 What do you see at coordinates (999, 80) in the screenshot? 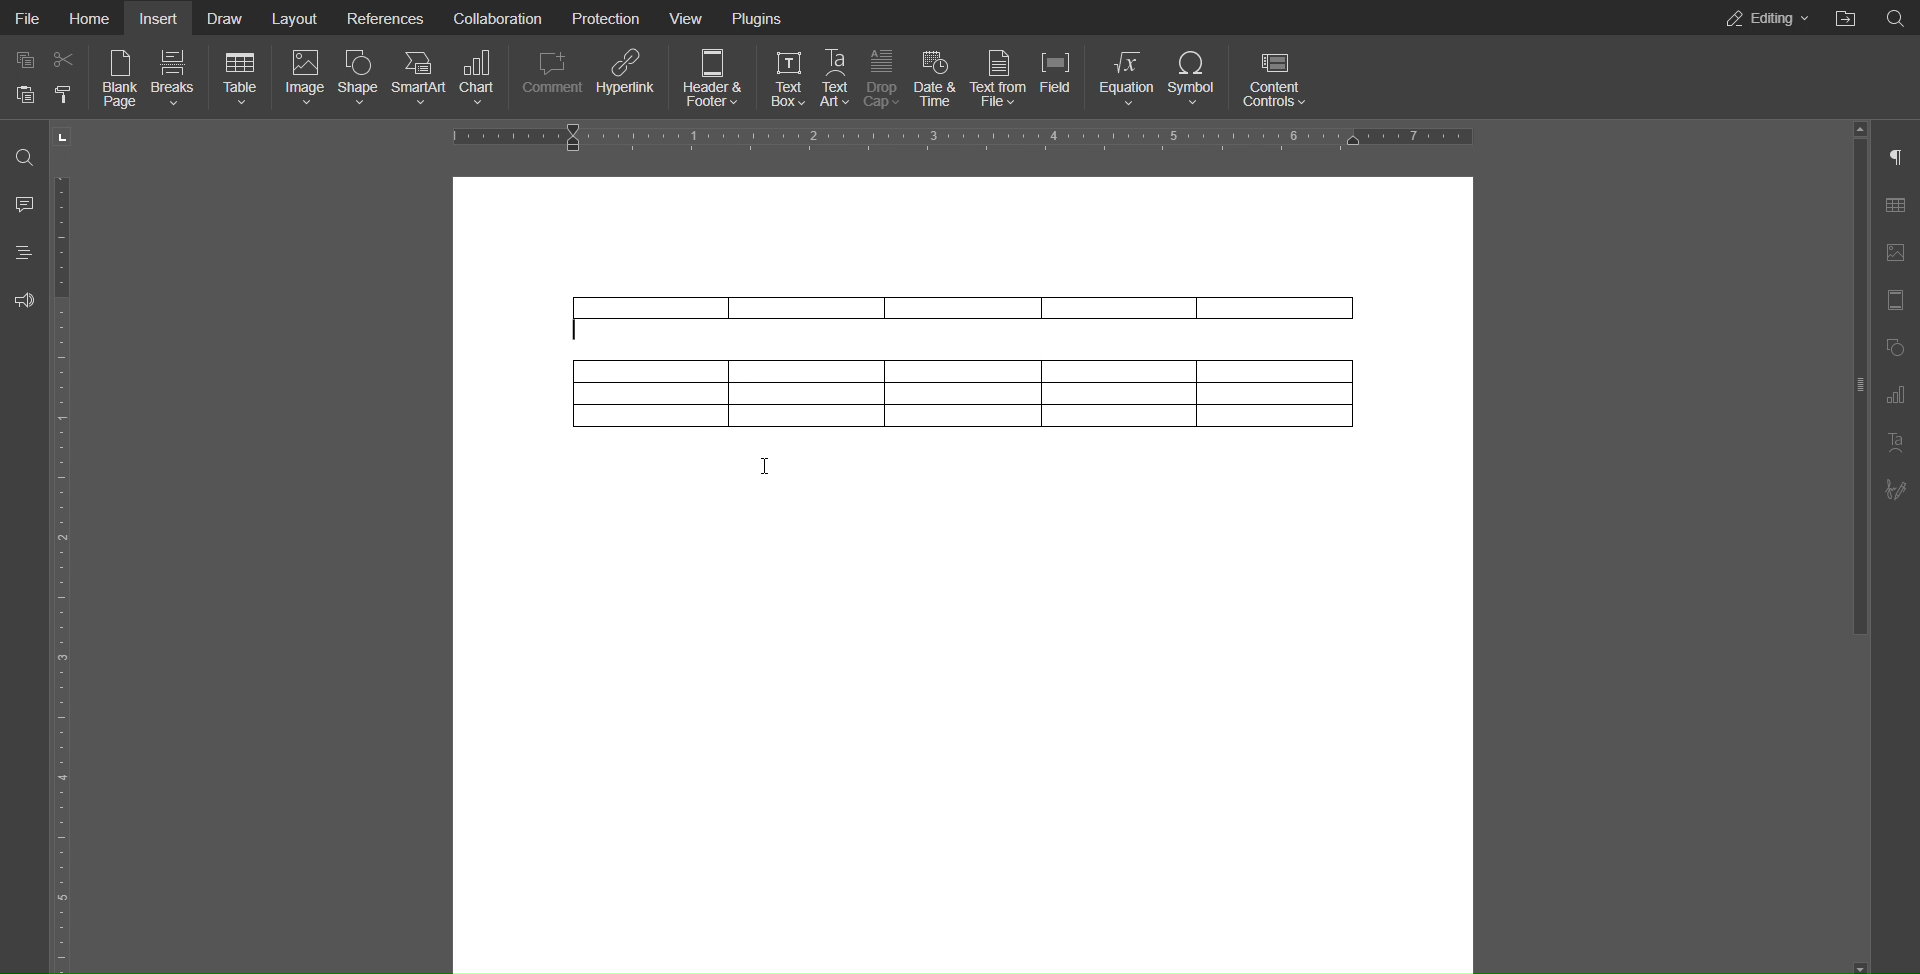
I see `Text from File` at bounding box center [999, 80].